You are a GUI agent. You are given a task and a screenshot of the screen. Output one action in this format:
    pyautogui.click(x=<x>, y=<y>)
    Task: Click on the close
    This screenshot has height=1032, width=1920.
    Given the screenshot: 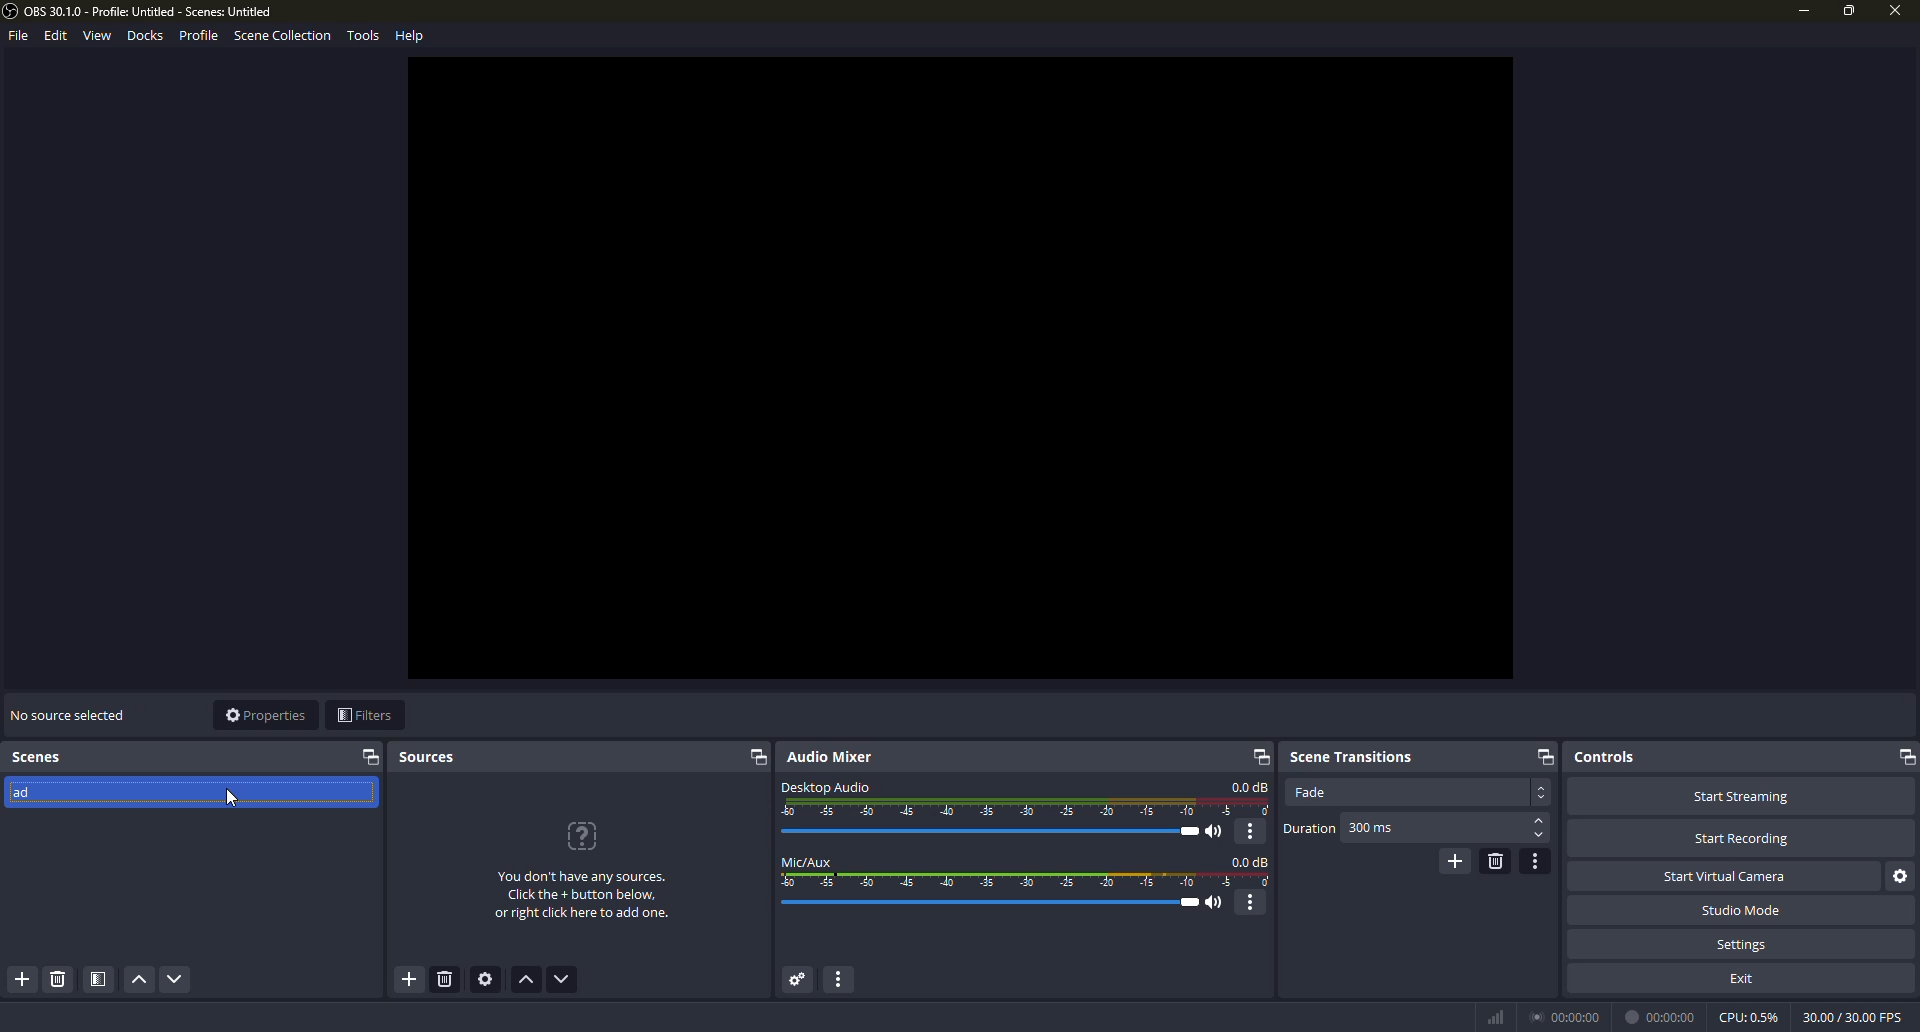 What is the action you would take?
    pyautogui.click(x=1892, y=13)
    